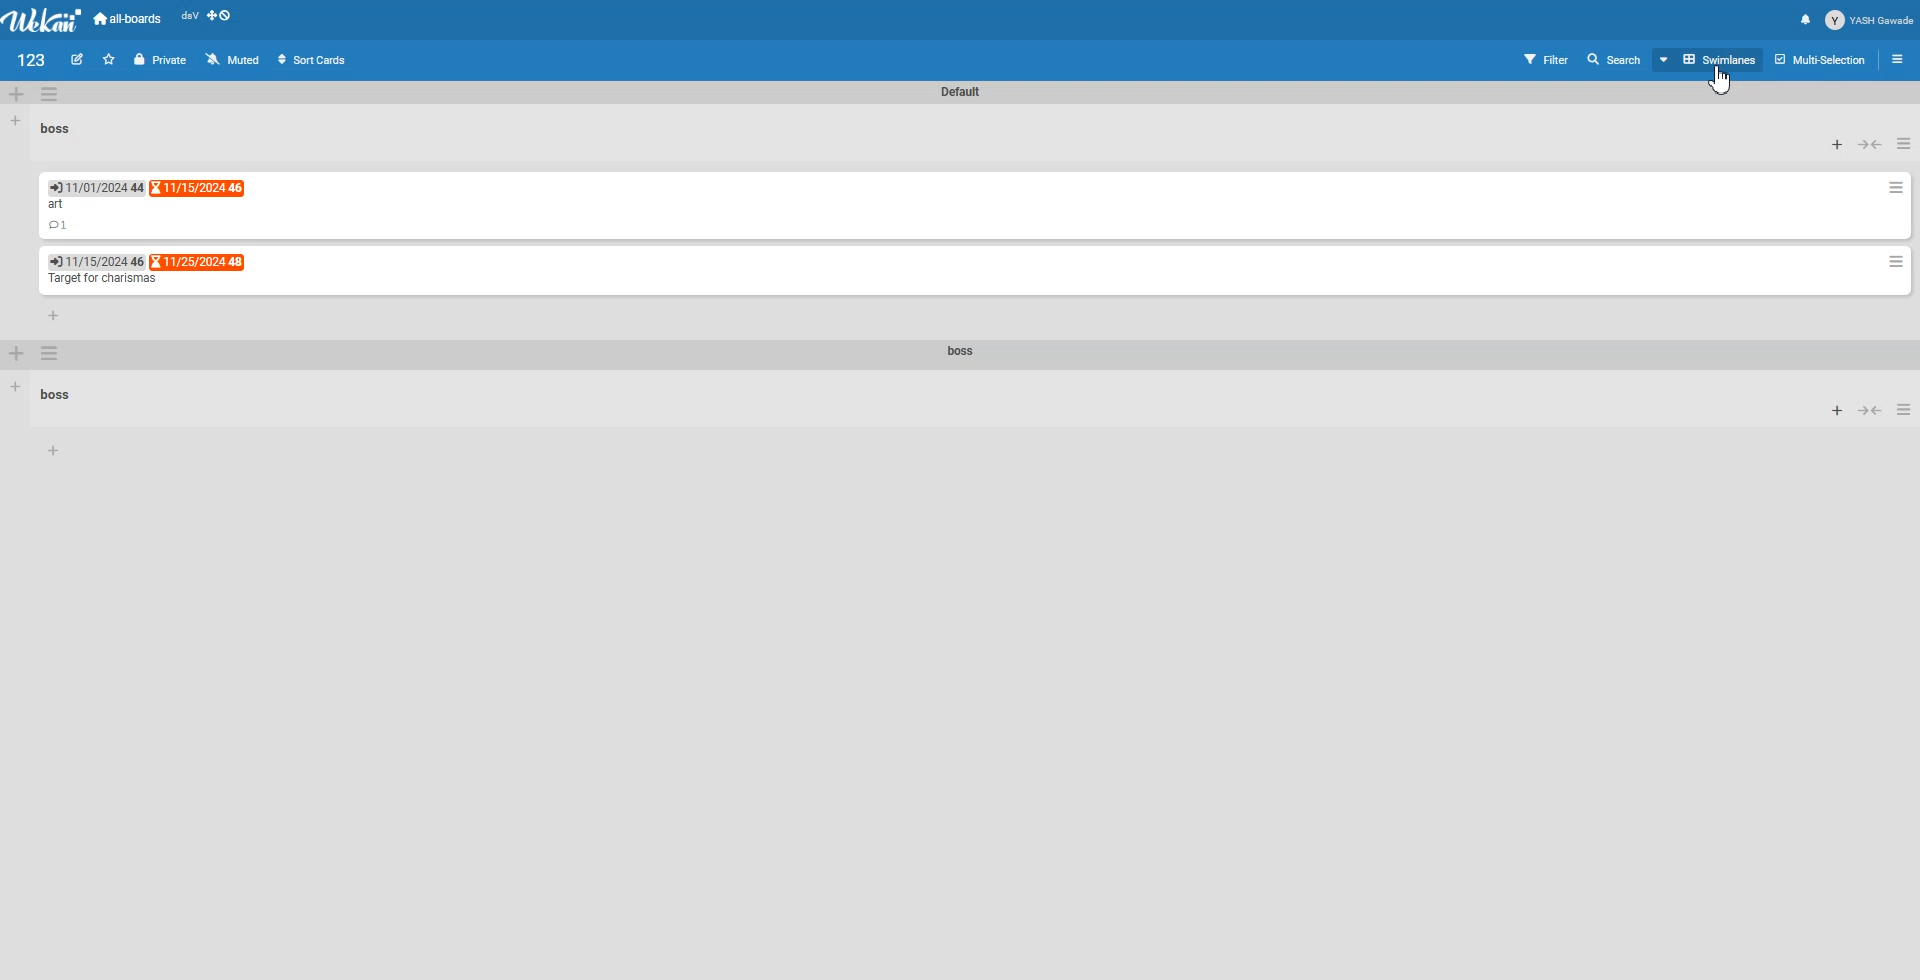 This screenshot has height=980, width=1920. What do you see at coordinates (1806, 20) in the screenshot?
I see `Notification` at bounding box center [1806, 20].